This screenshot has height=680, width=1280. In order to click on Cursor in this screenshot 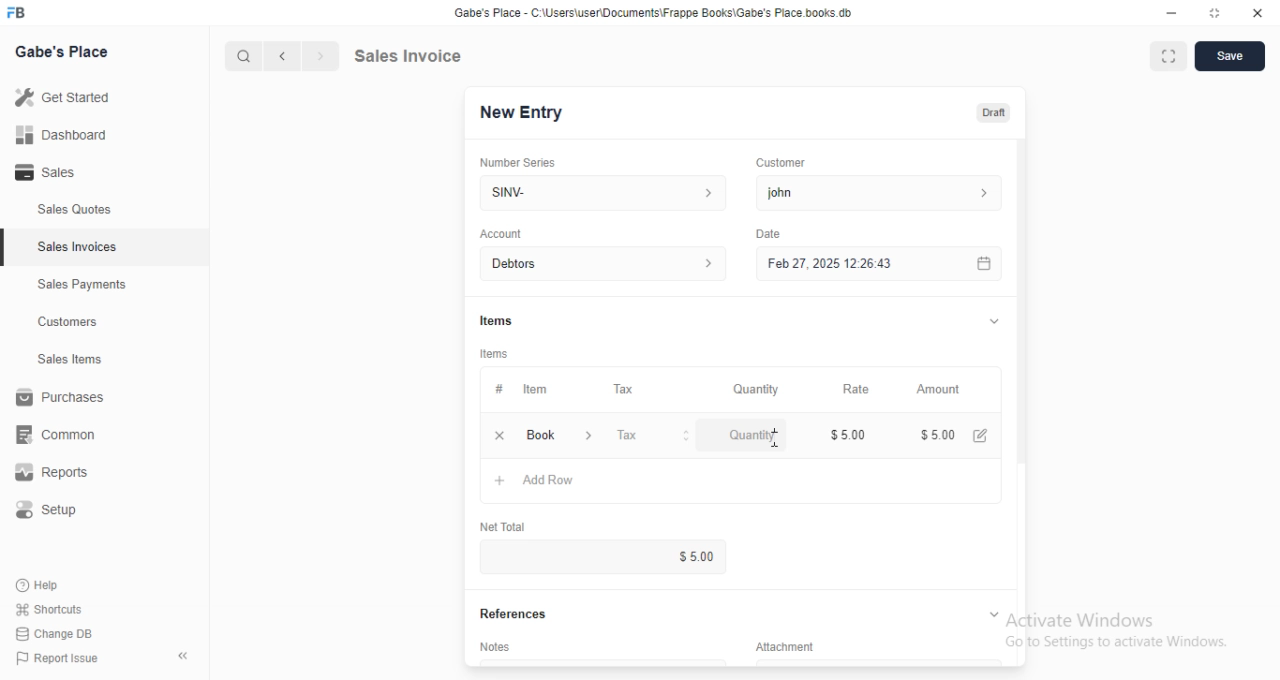, I will do `click(778, 442)`.